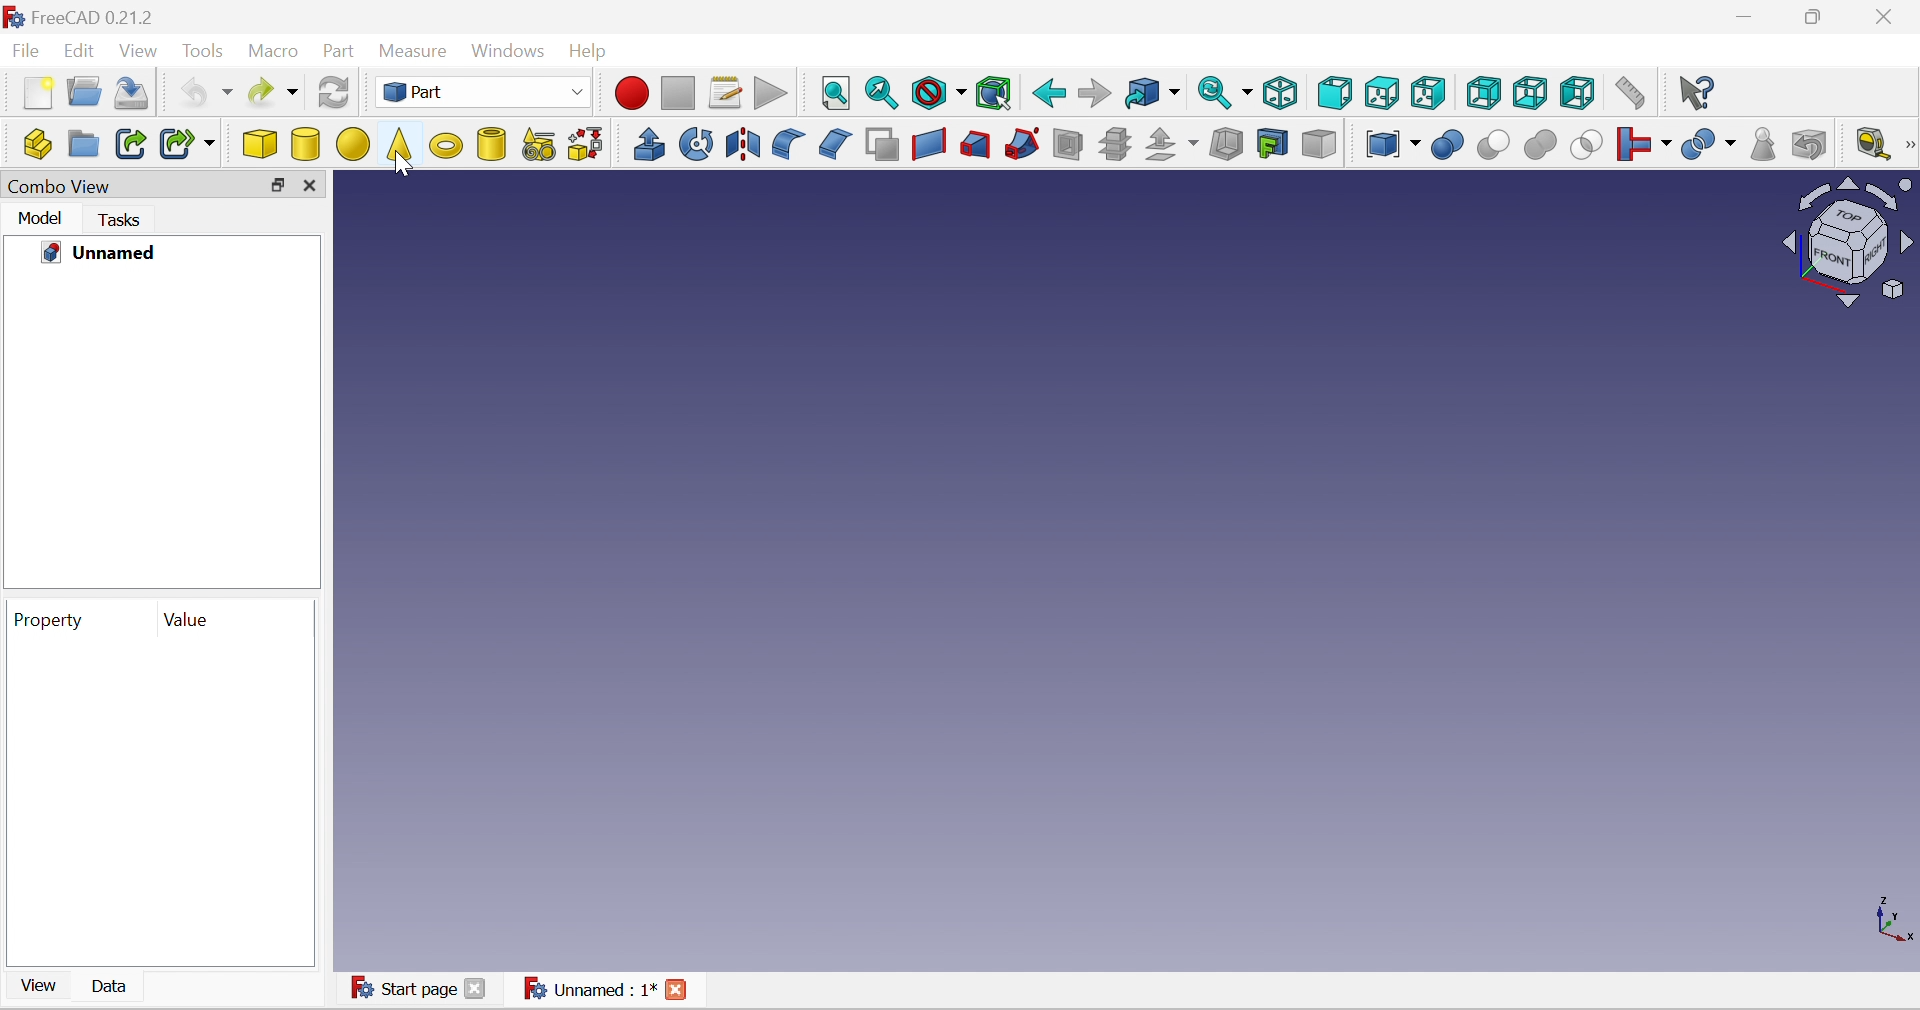  I want to click on Create part, so click(37, 142).